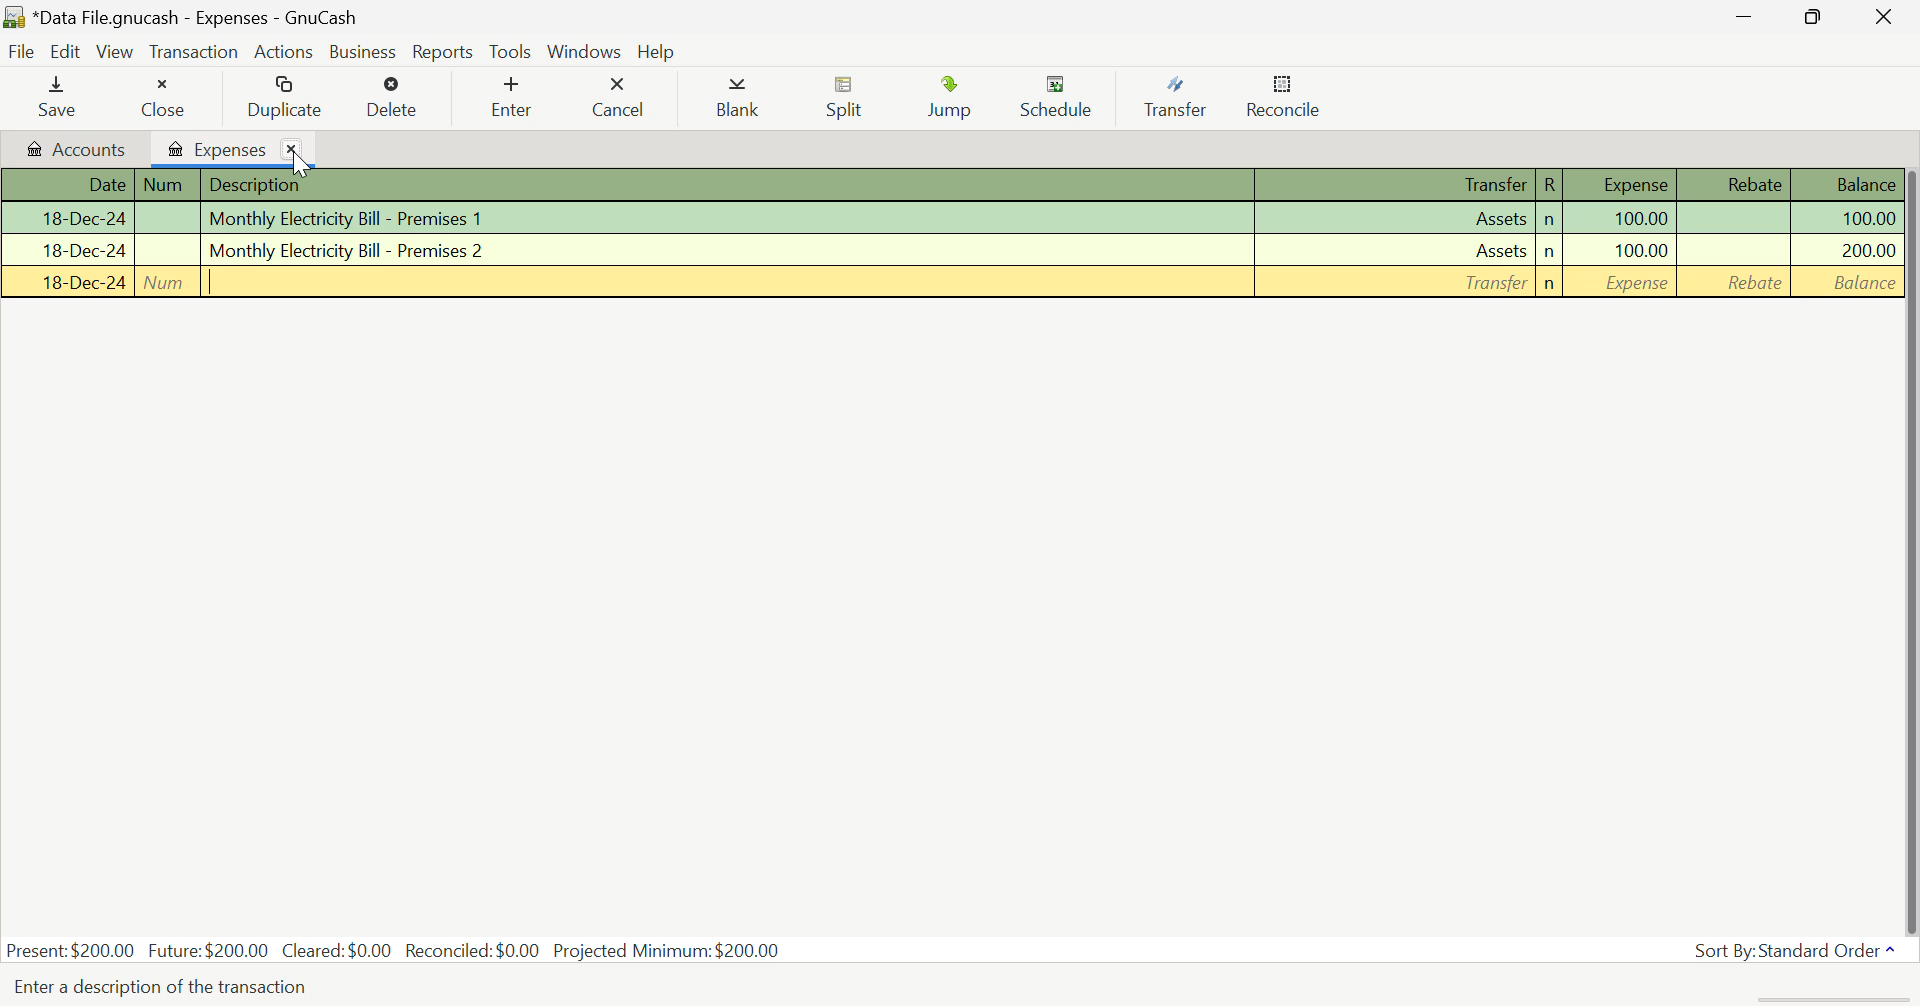  What do you see at coordinates (1174, 98) in the screenshot?
I see `Transfer` at bounding box center [1174, 98].